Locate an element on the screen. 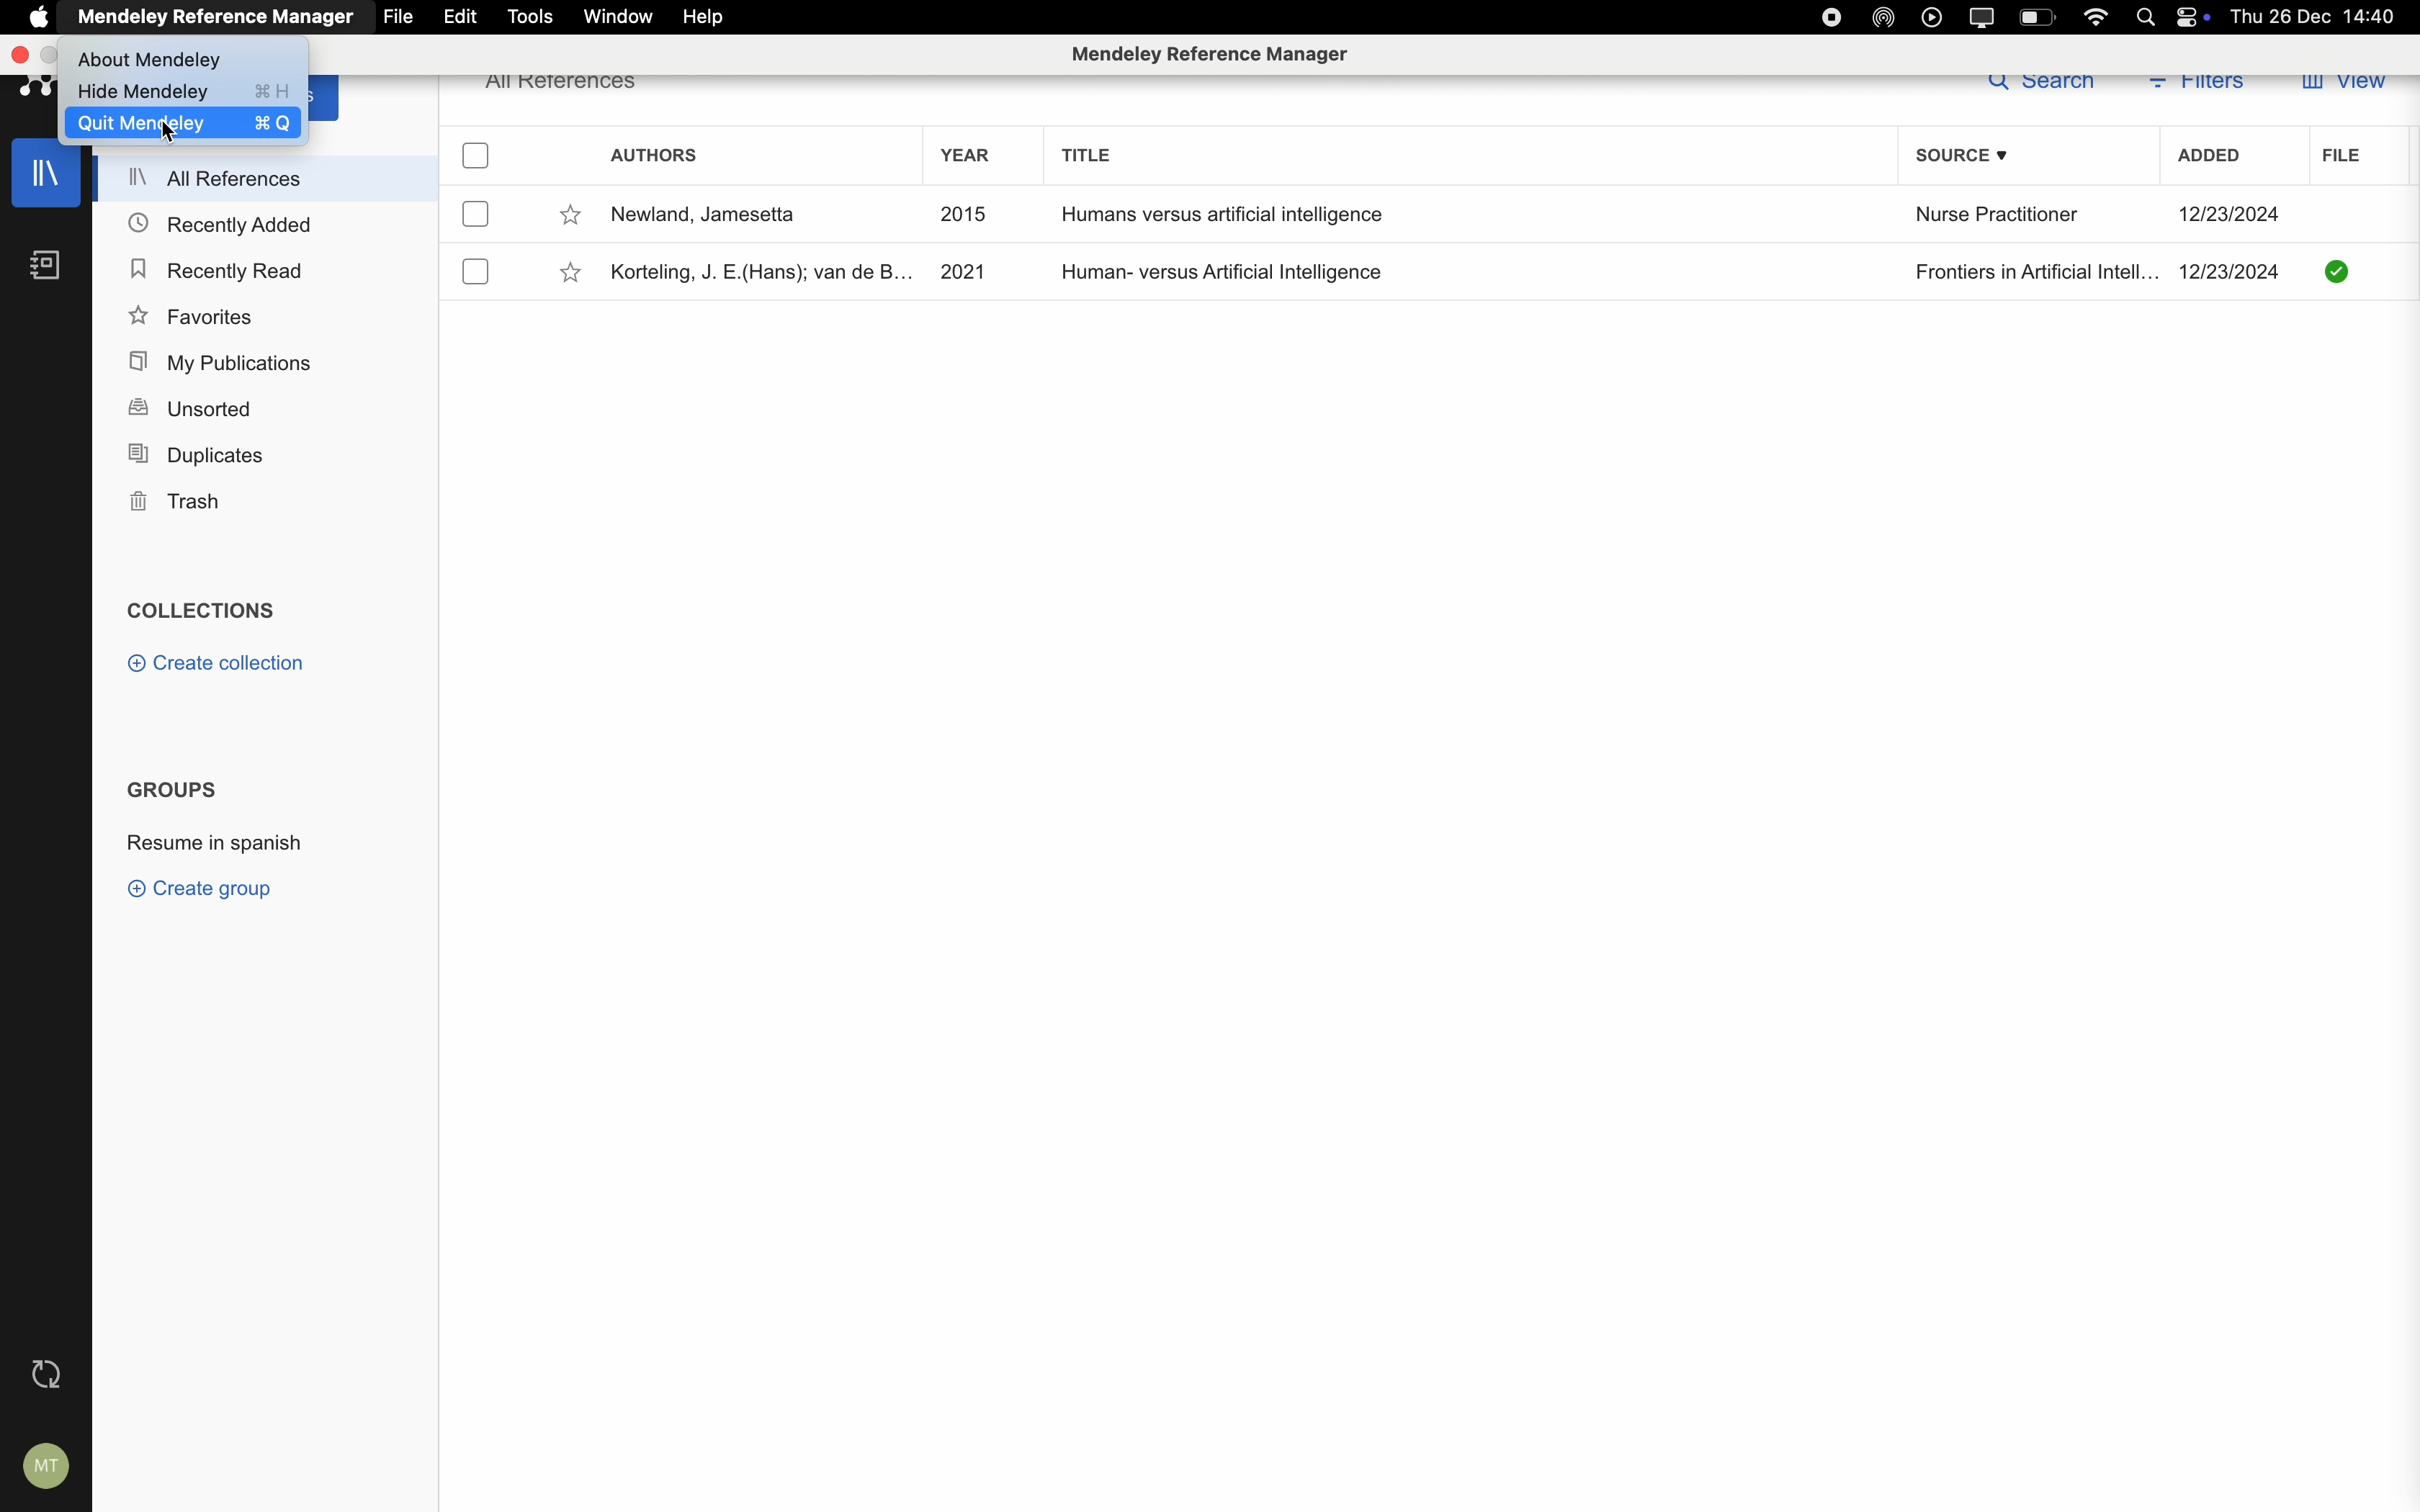 This screenshot has height=1512, width=2420. filters is located at coordinates (2201, 90).